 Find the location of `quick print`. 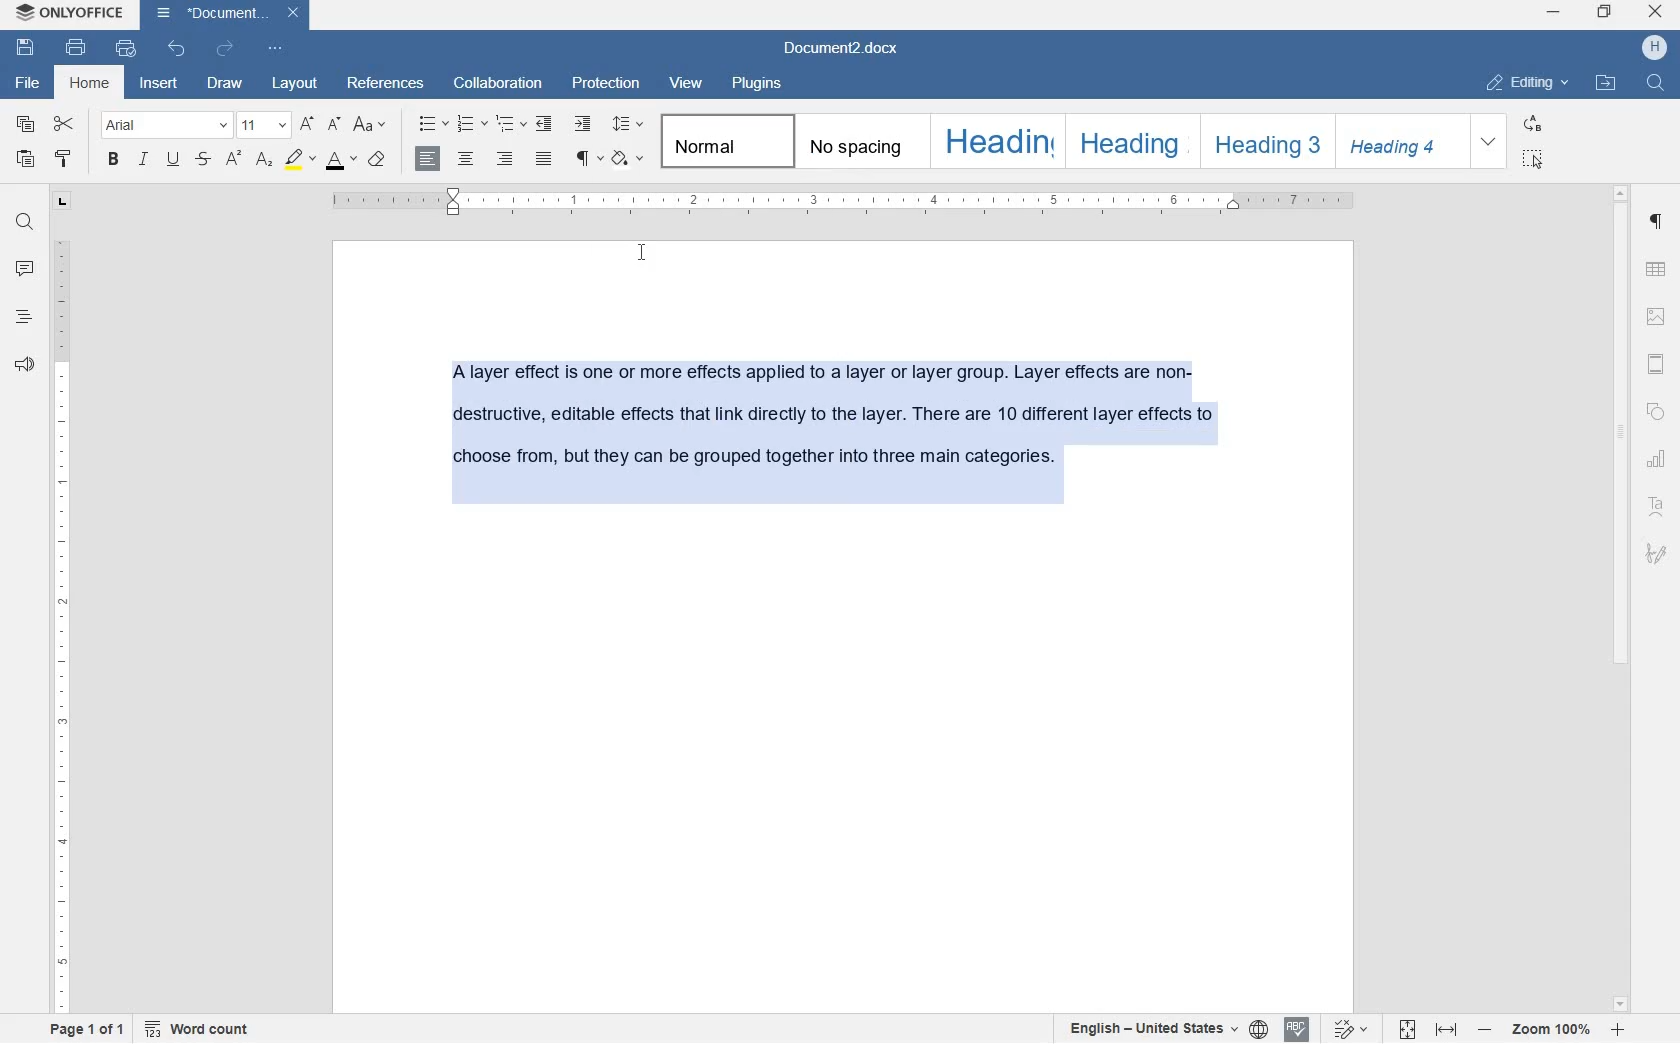

quick print is located at coordinates (125, 52).